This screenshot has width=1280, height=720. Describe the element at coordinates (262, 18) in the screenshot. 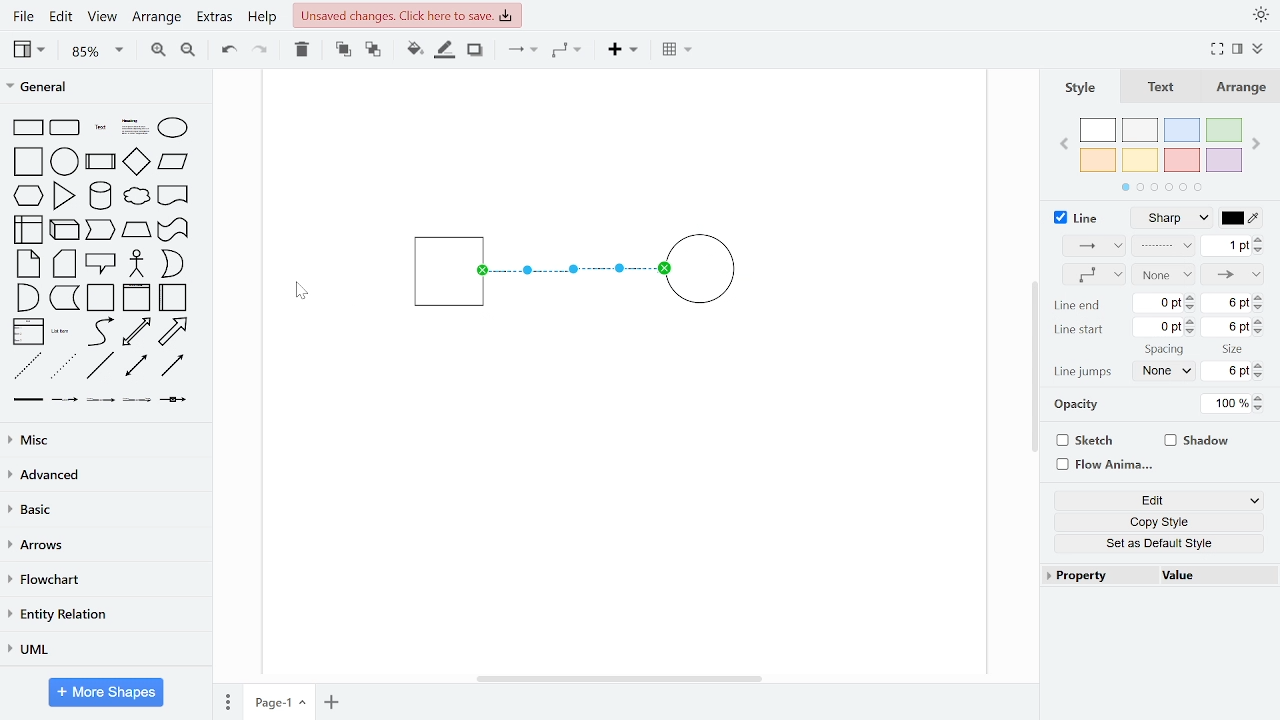

I see `help` at that location.